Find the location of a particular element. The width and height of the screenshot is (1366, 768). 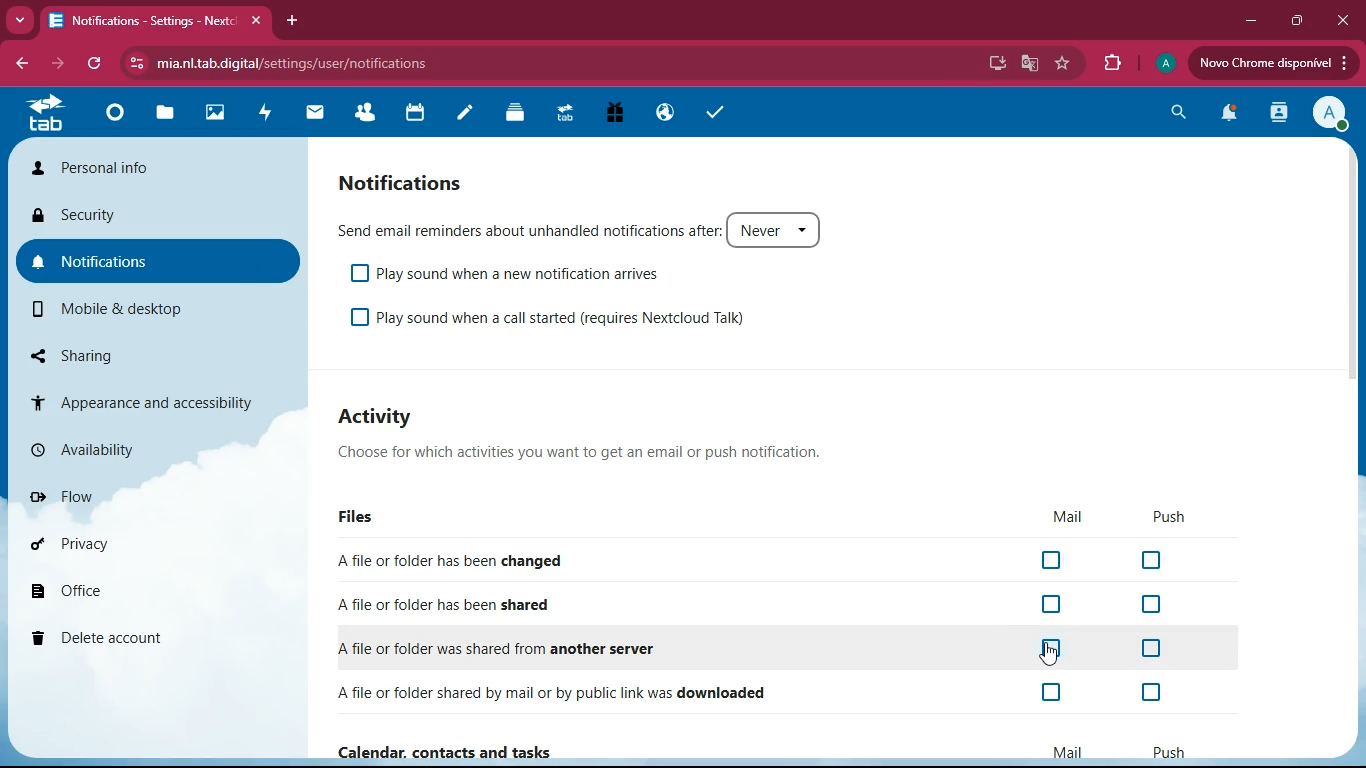

notifications is located at coordinates (149, 262).